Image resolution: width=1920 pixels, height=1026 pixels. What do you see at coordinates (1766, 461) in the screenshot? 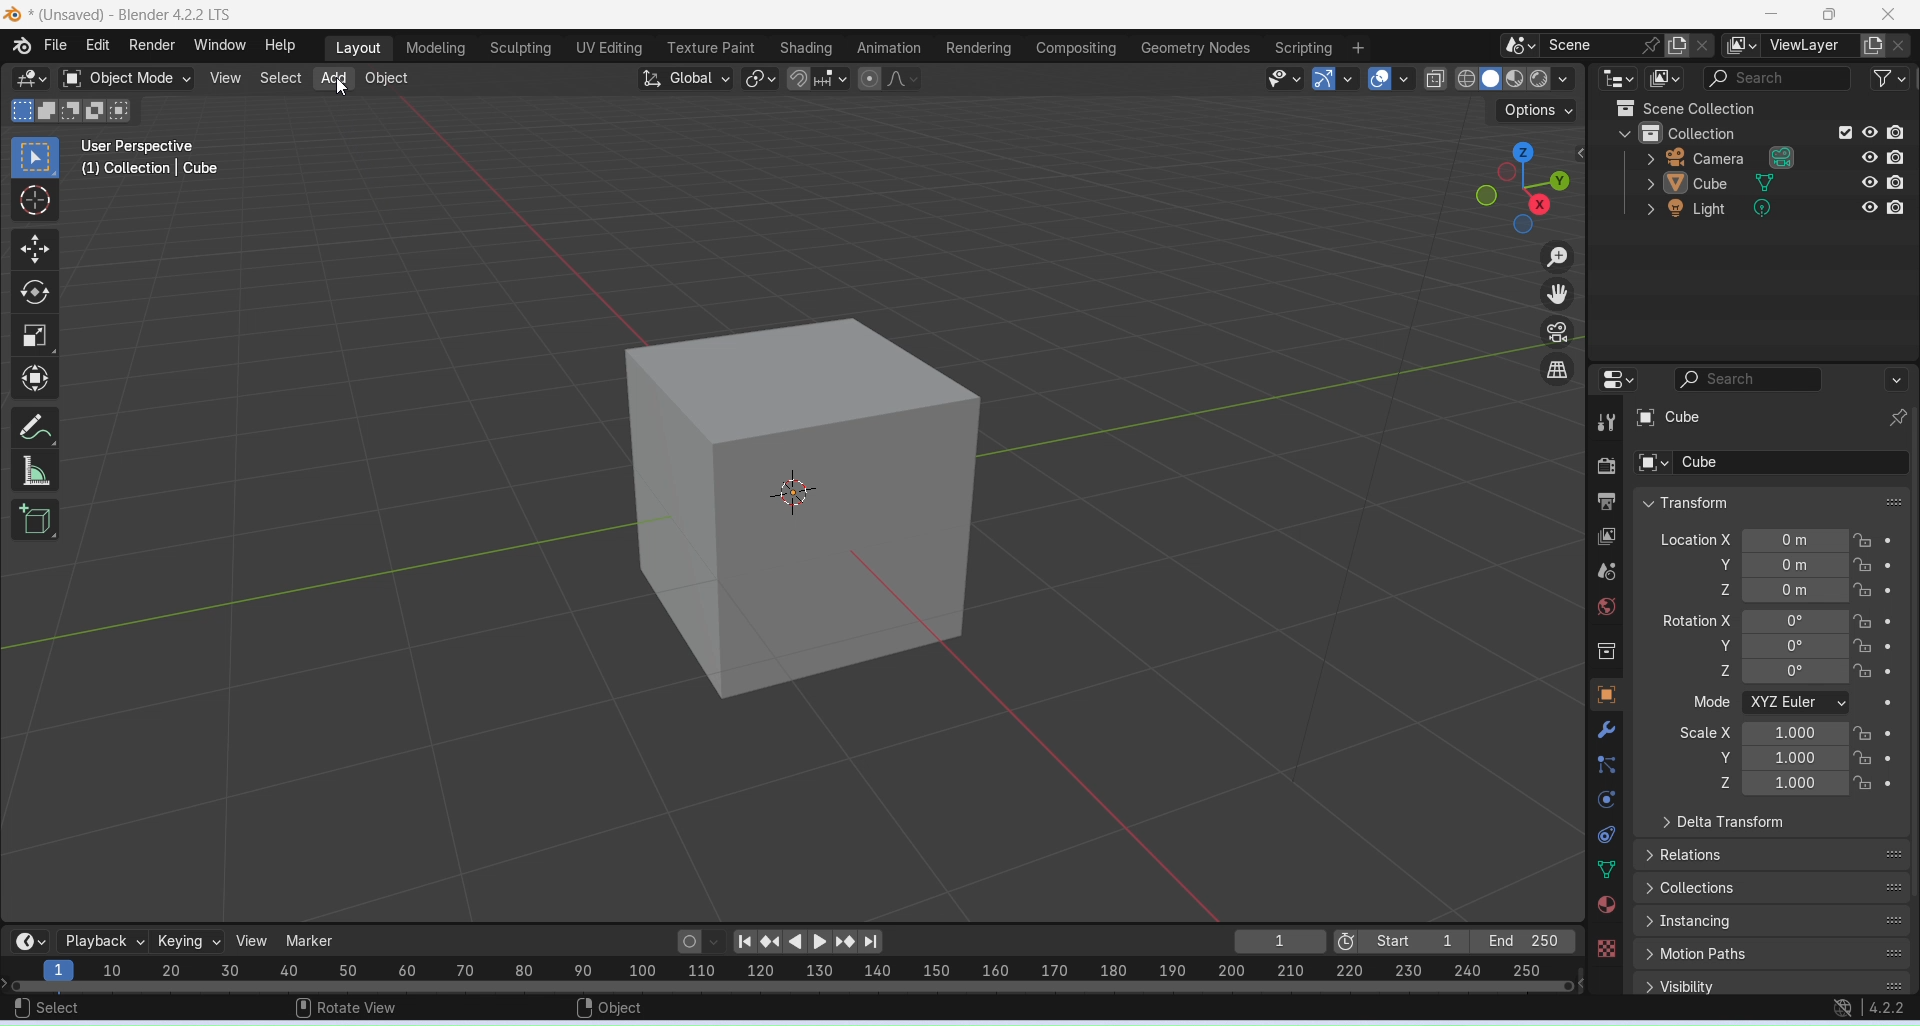
I see `Cube sub layer` at bounding box center [1766, 461].